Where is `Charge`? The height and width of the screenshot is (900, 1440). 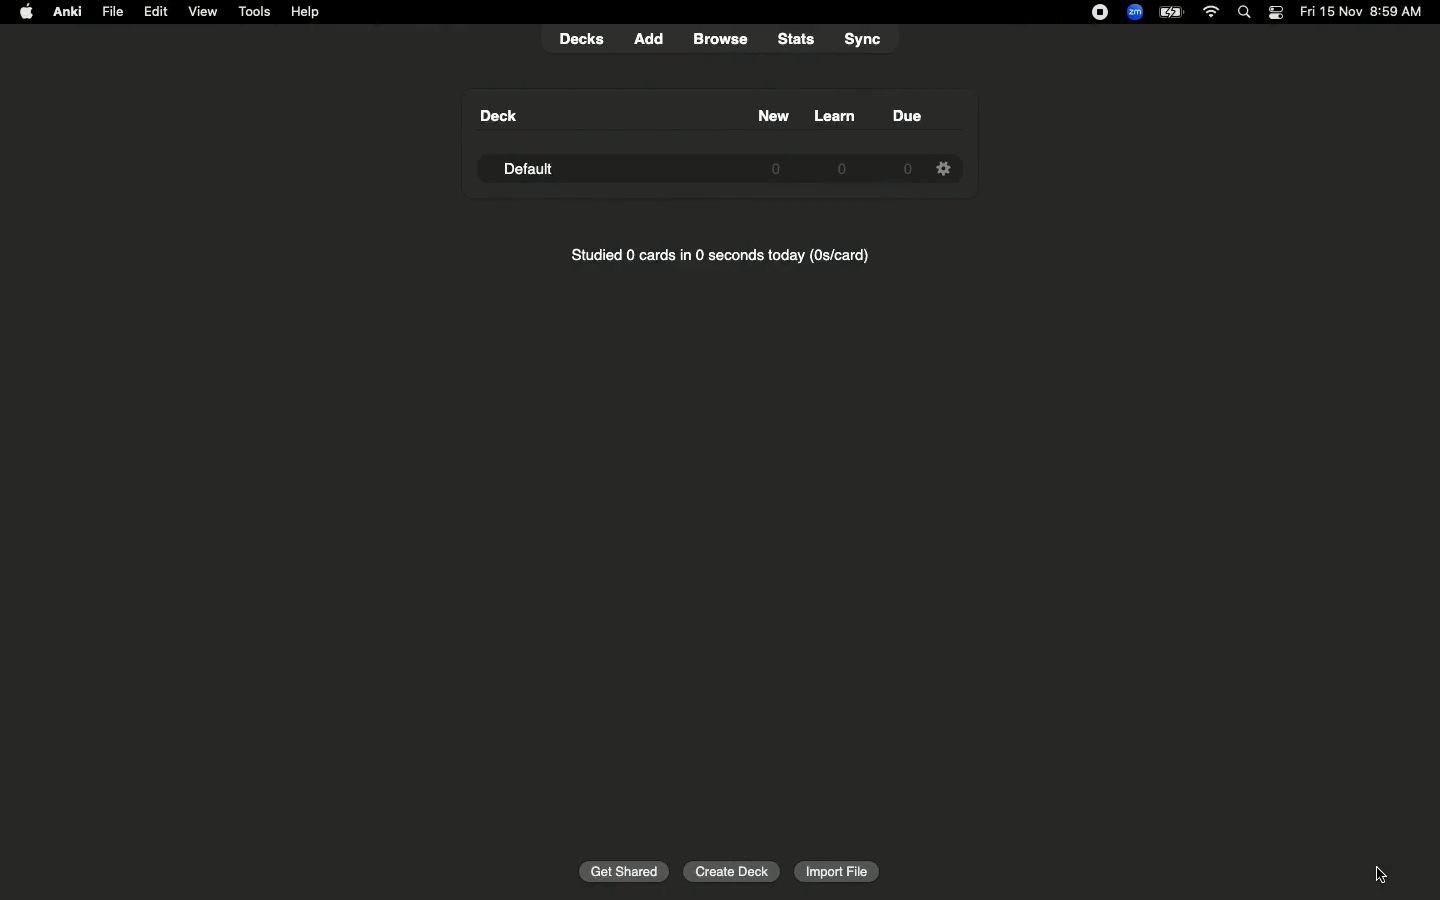 Charge is located at coordinates (1173, 12).